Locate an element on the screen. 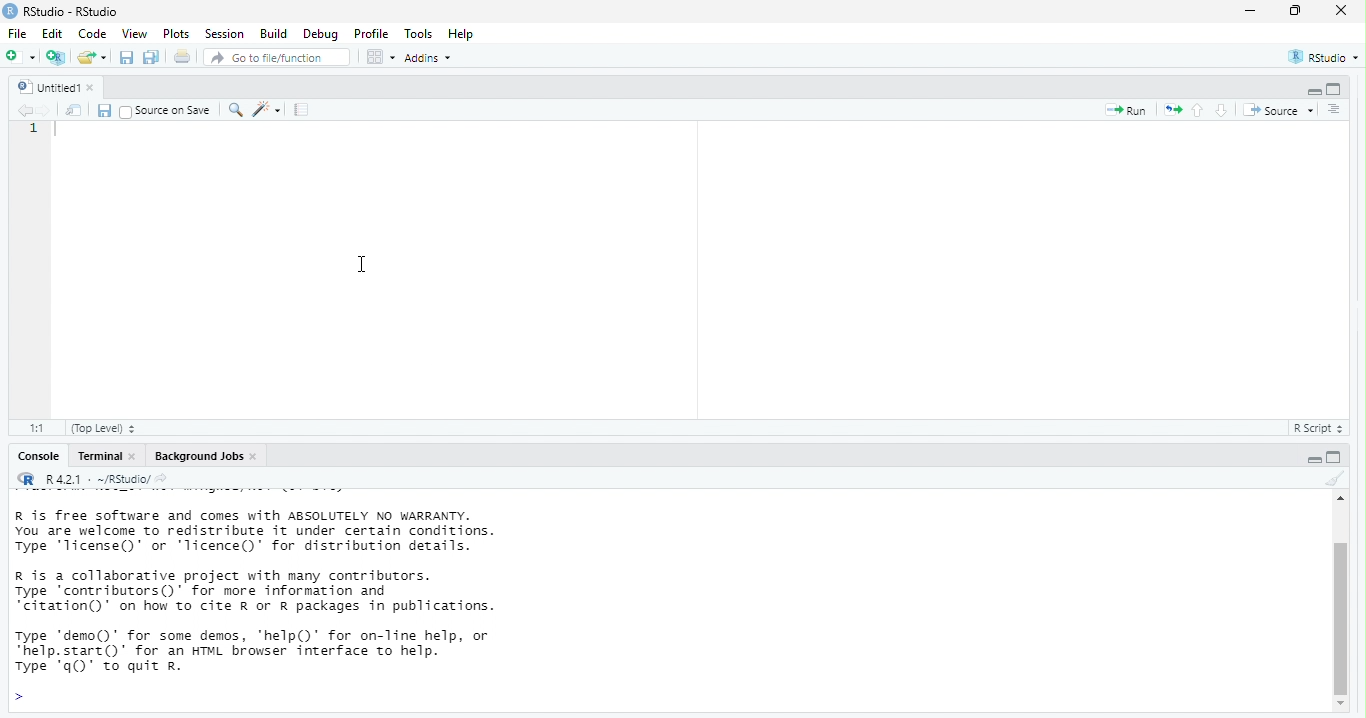 This screenshot has width=1366, height=718. go back to previous source location is located at coordinates (18, 109).